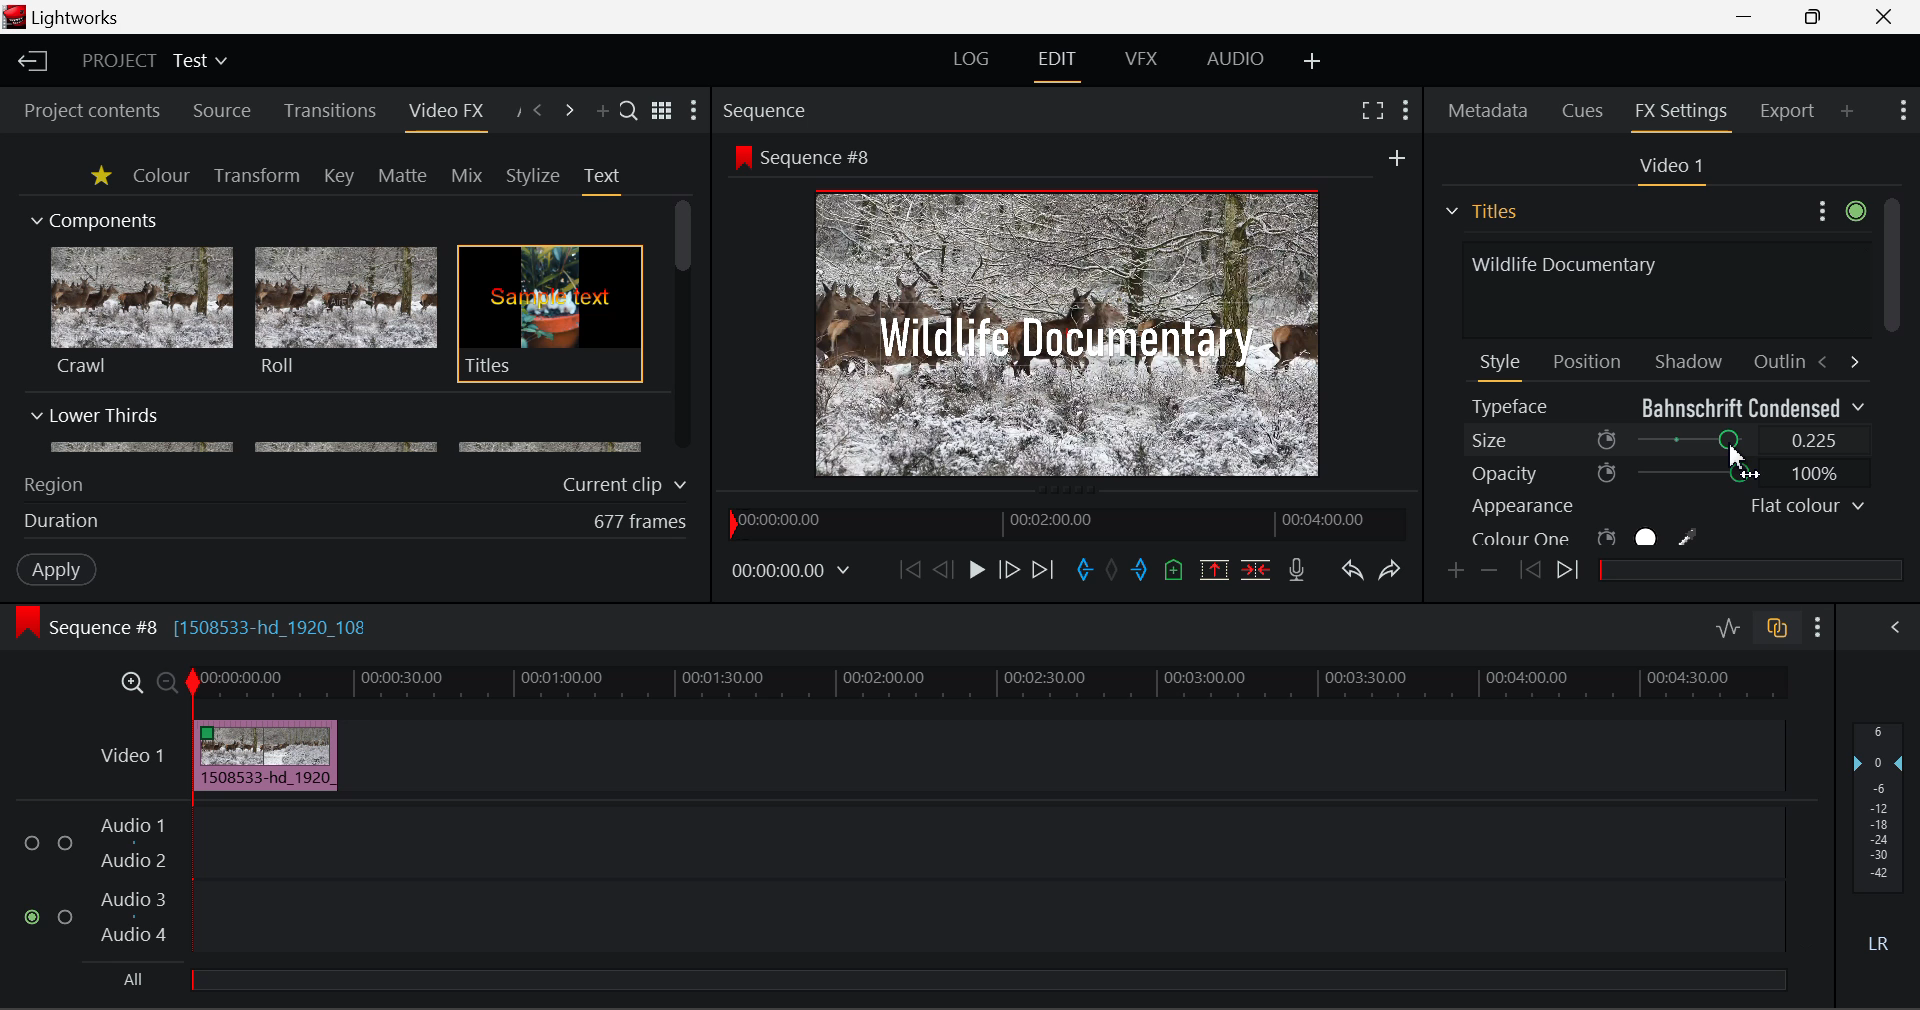 The height and width of the screenshot is (1010, 1920). I want to click on Previous keyframes, so click(1528, 571).